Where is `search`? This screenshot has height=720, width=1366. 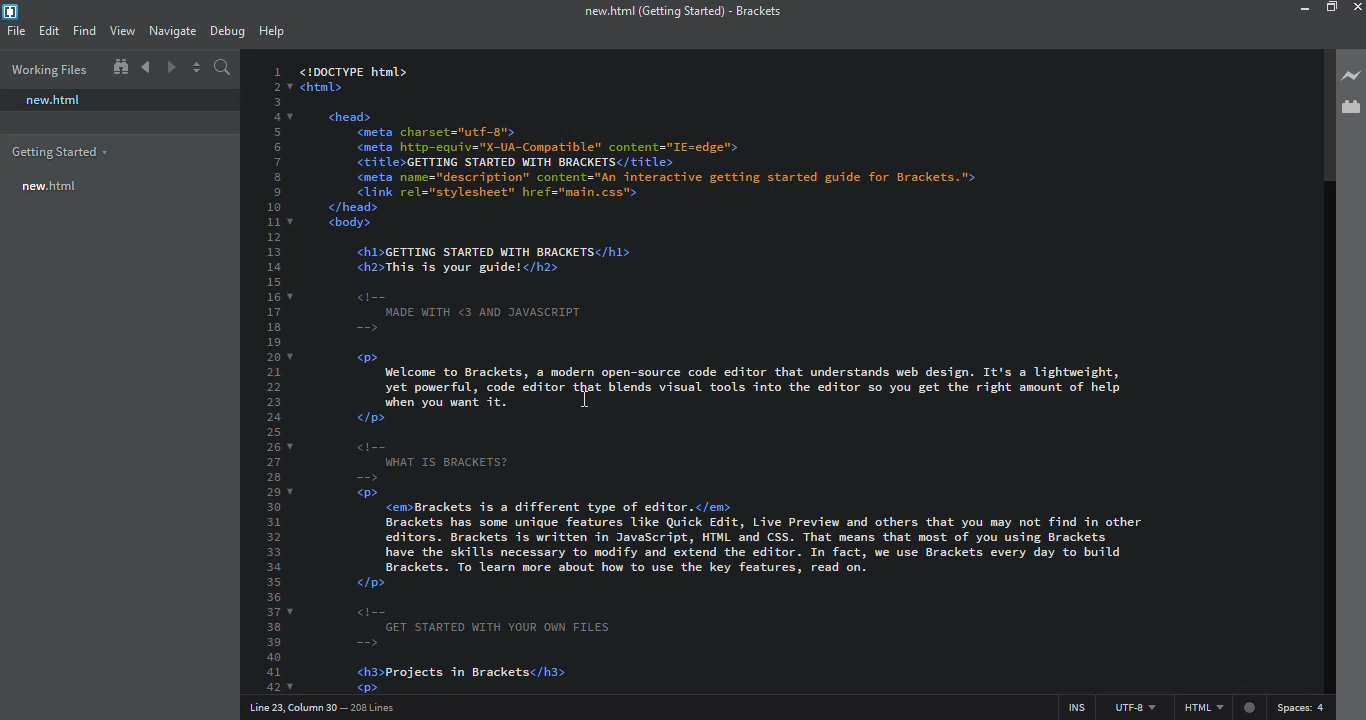 search is located at coordinates (223, 67).